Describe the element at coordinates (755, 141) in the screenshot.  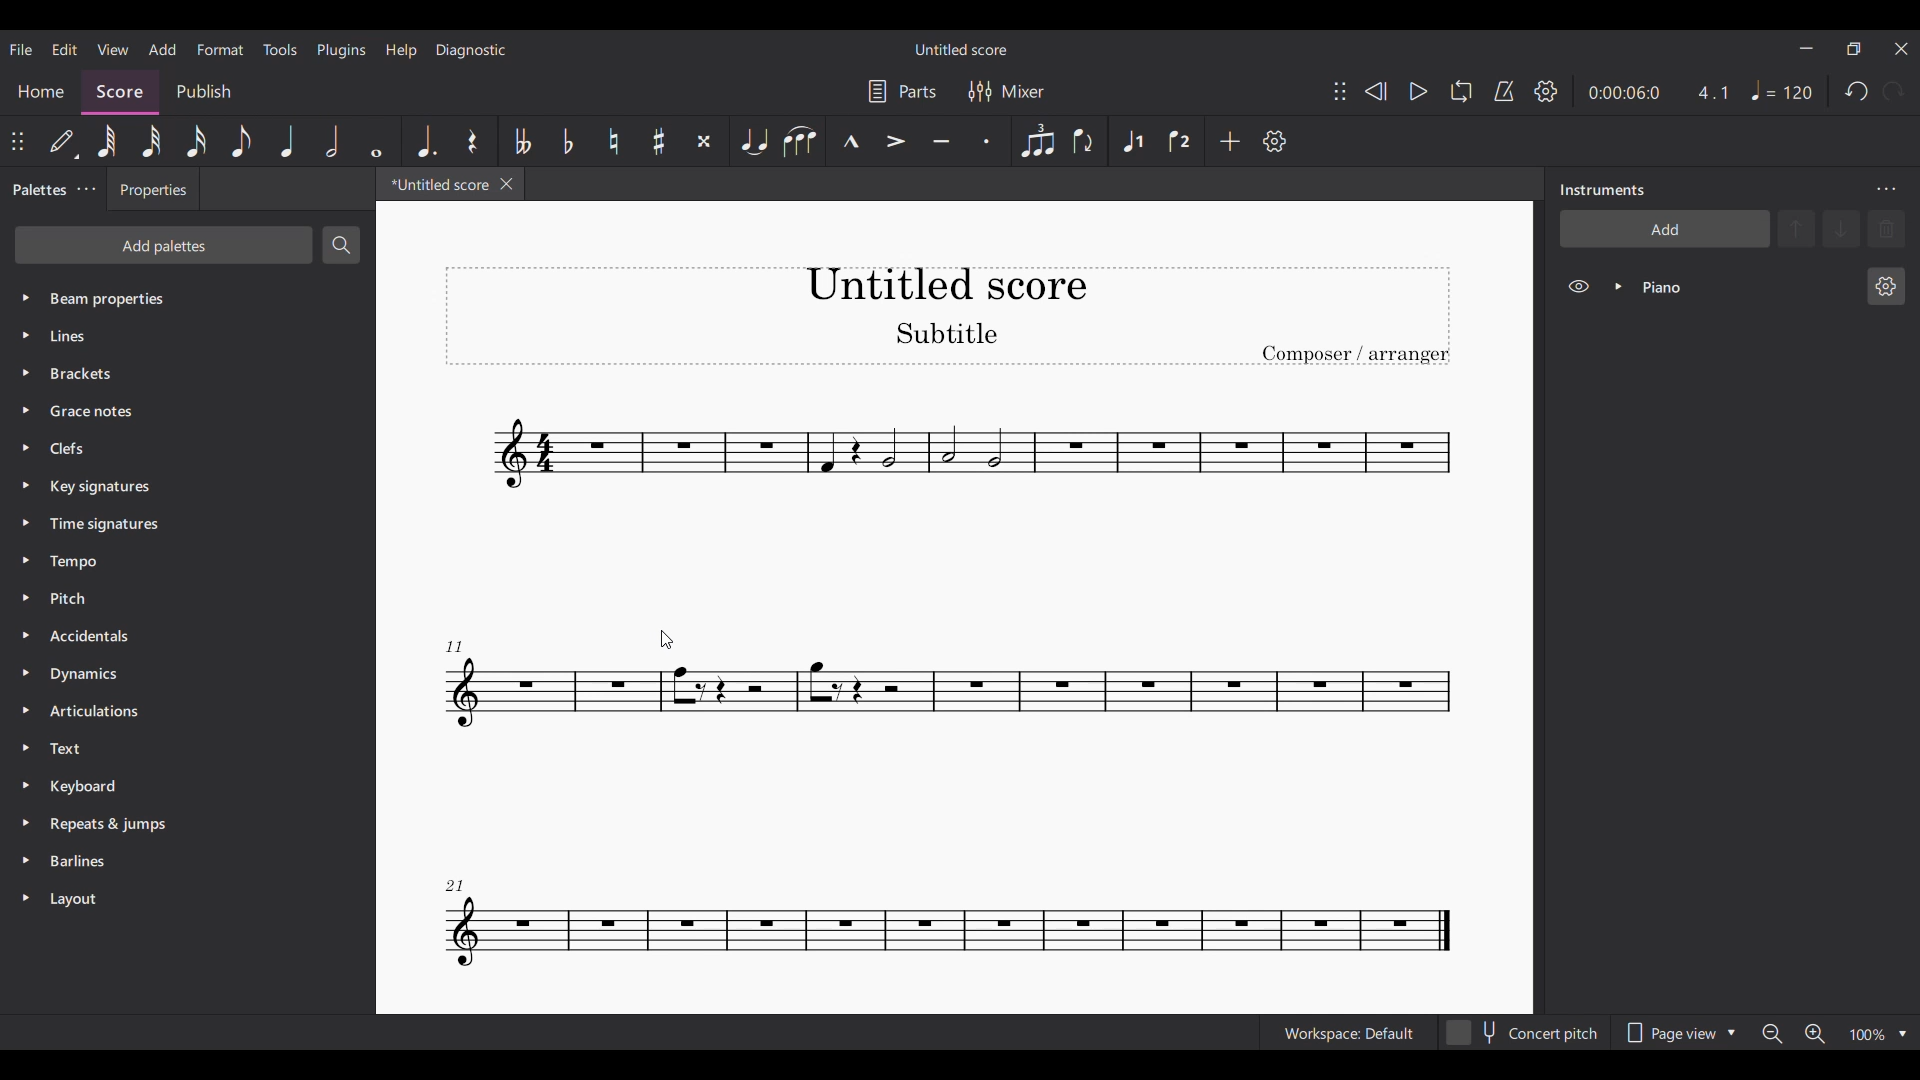
I see `Tie` at that location.